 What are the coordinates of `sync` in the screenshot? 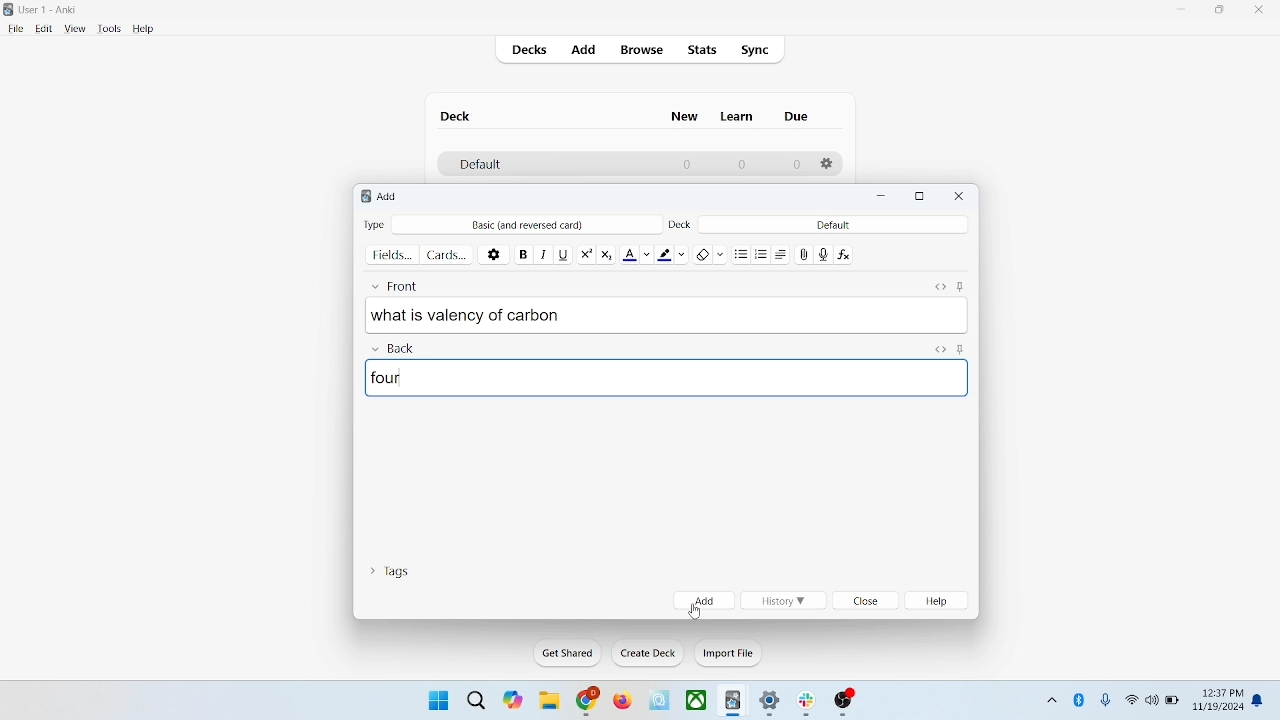 It's located at (756, 51).